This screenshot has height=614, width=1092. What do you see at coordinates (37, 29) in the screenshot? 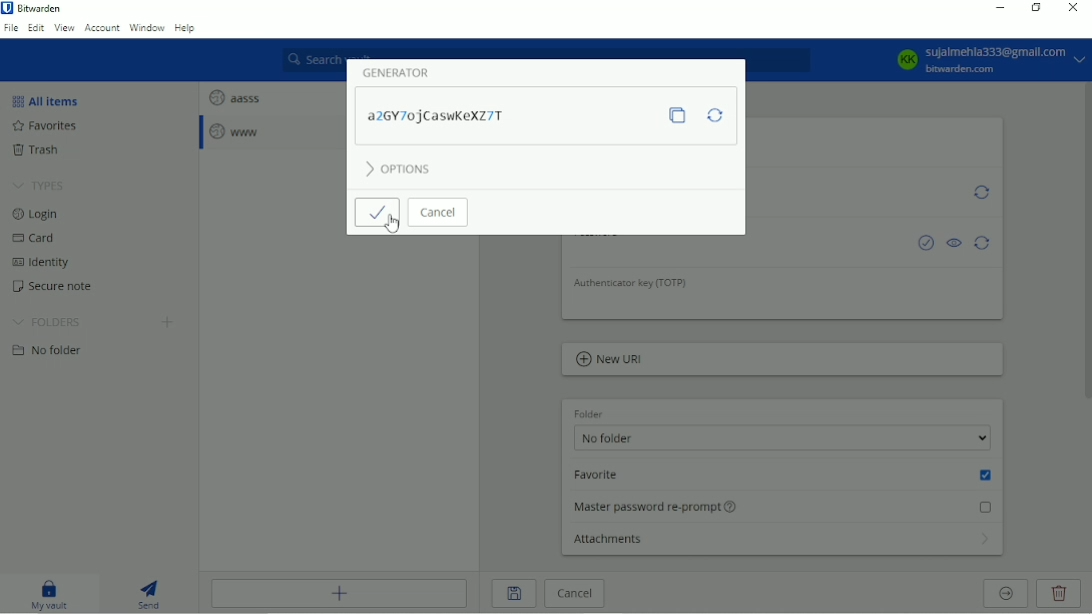
I see `Edit` at bounding box center [37, 29].